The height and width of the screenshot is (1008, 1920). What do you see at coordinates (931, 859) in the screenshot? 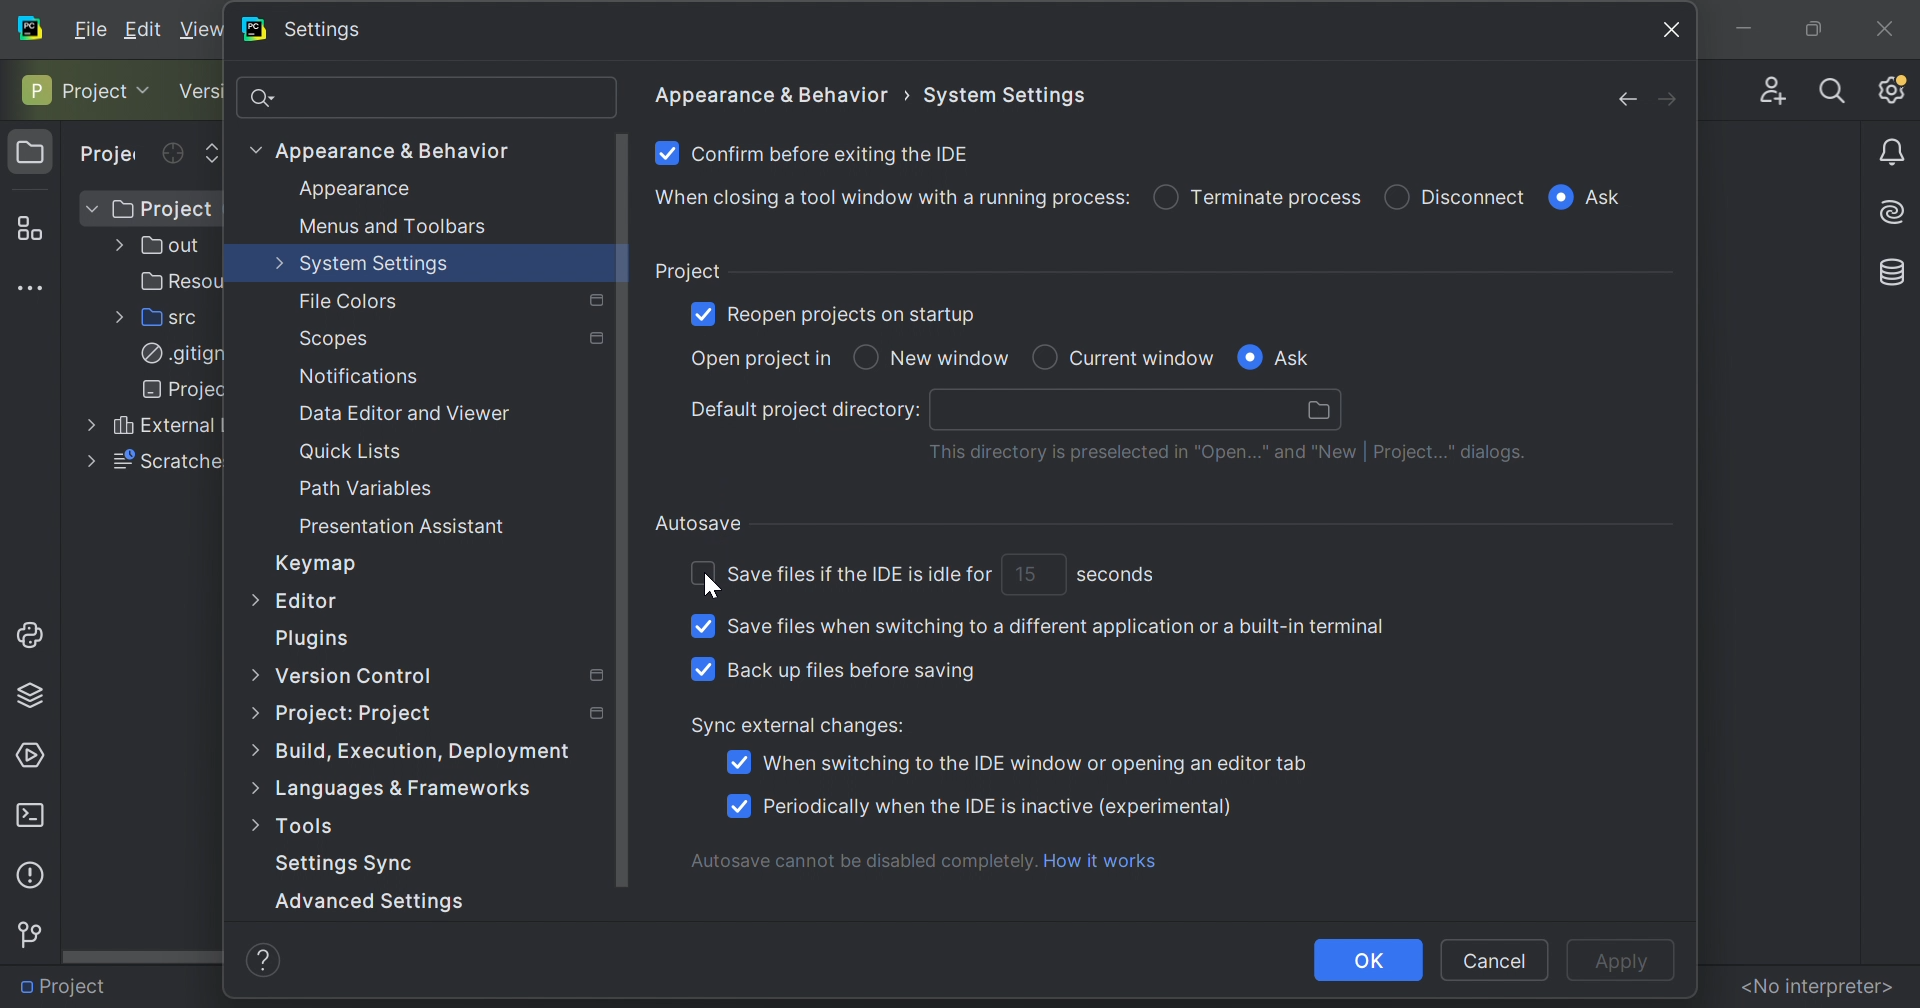
I see `Autosave cannot be disabled completely. How it works.` at bounding box center [931, 859].